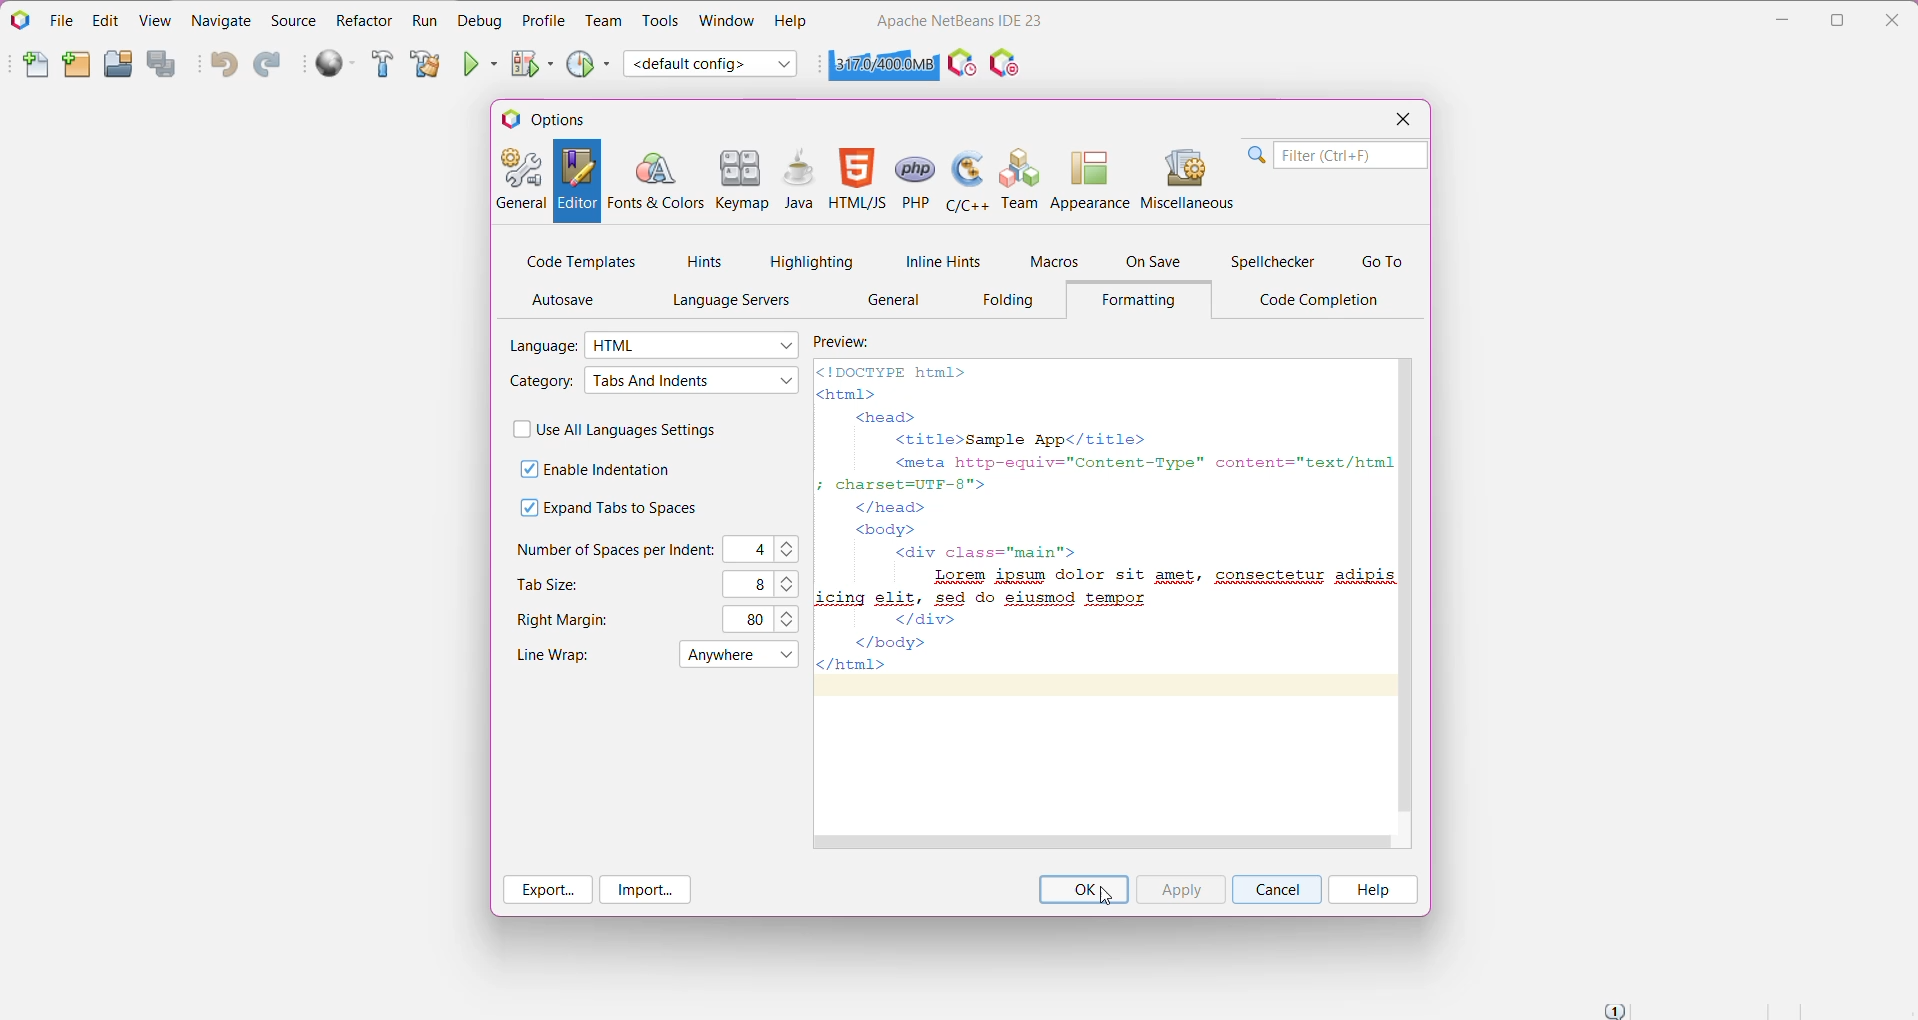  What do you see at coordinates (36, 68) in the screenshot?
I see `New File` at bounding box center [36, 68].